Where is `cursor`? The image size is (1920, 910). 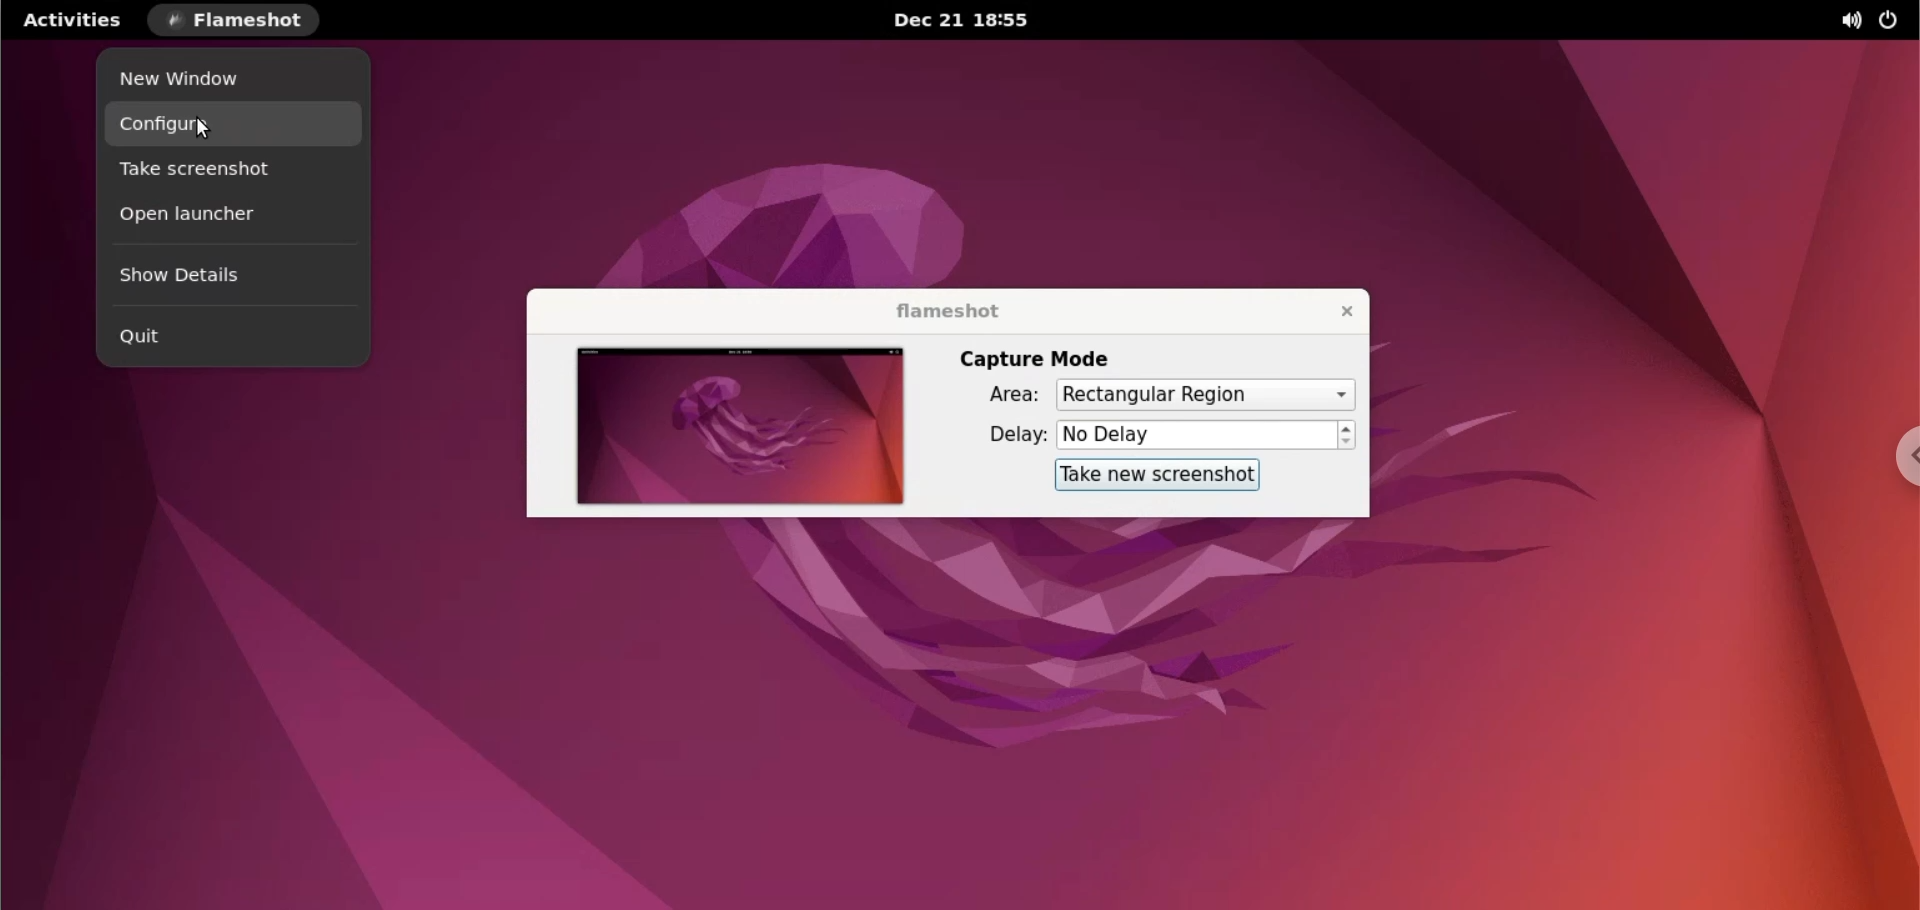
cursor is located at coordinates (209, 129).